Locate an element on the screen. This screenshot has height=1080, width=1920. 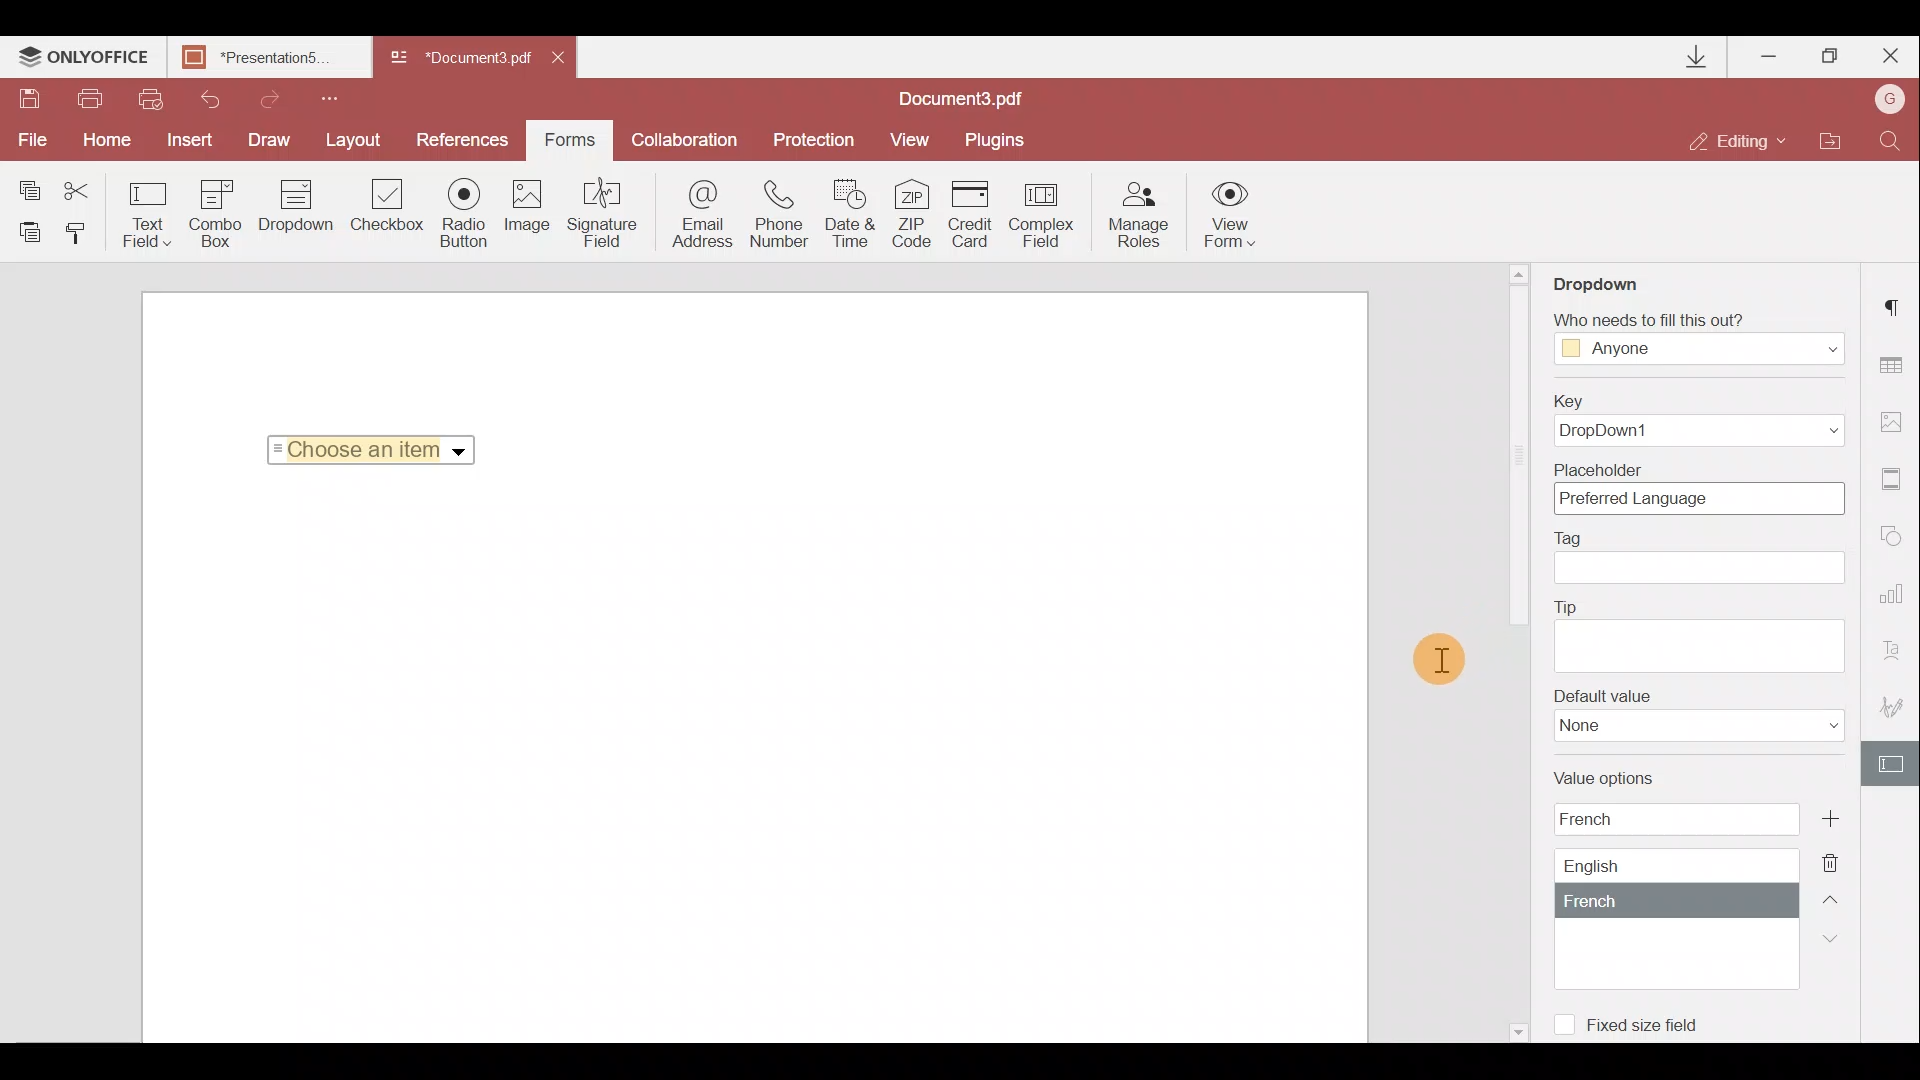
Copy style is located at coordinates (82, 232).